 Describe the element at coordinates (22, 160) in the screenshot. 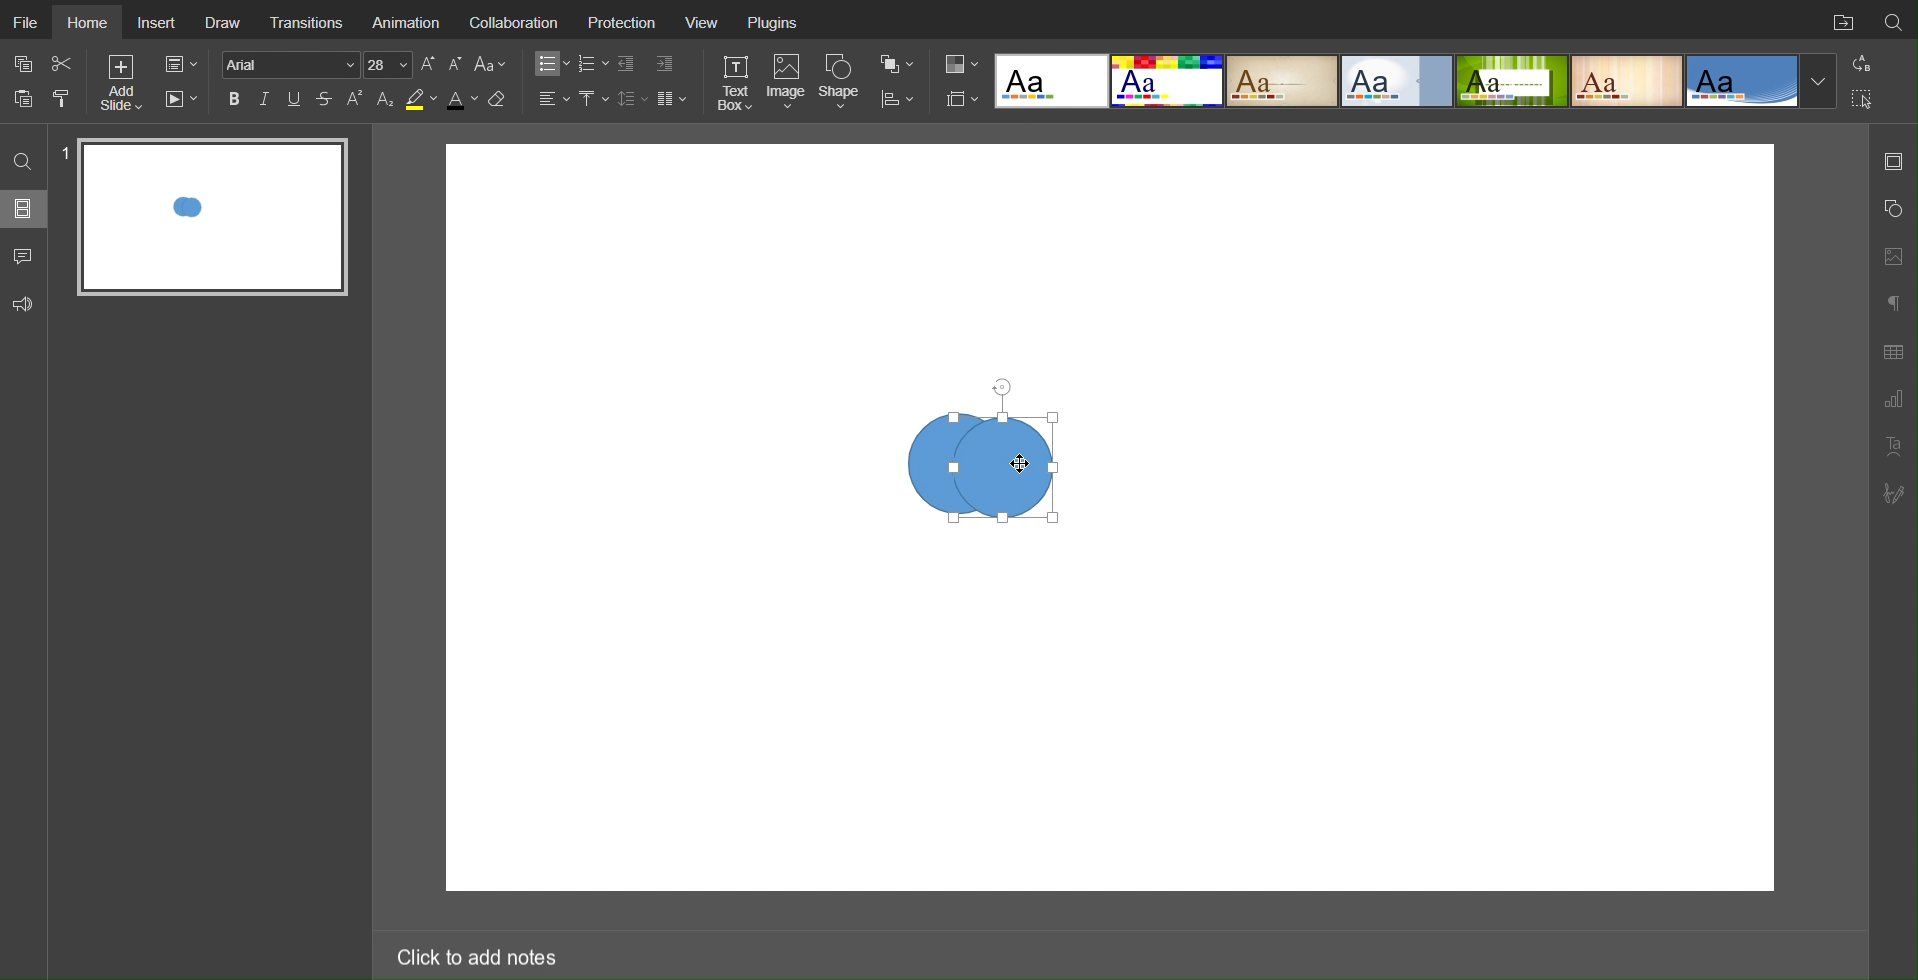

I see `Search` at that location.